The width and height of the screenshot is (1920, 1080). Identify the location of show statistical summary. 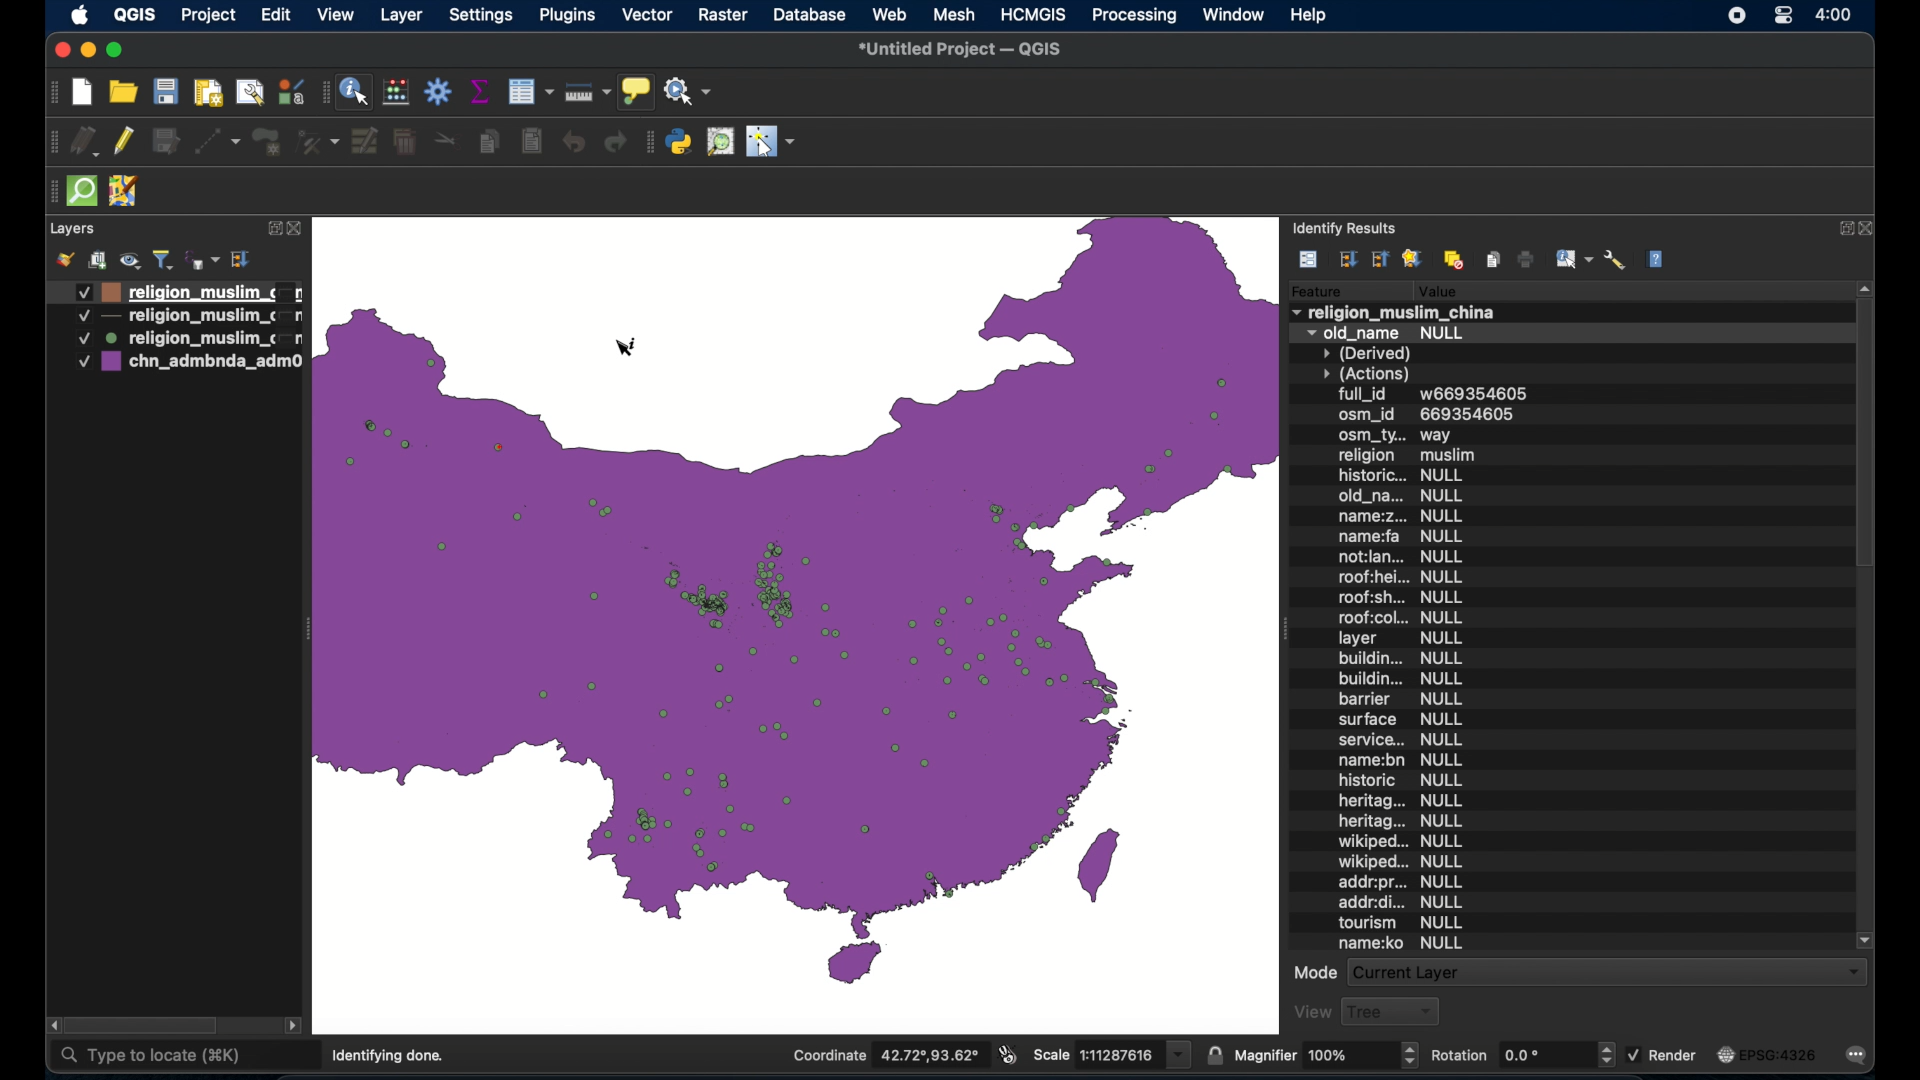
(481, 91).